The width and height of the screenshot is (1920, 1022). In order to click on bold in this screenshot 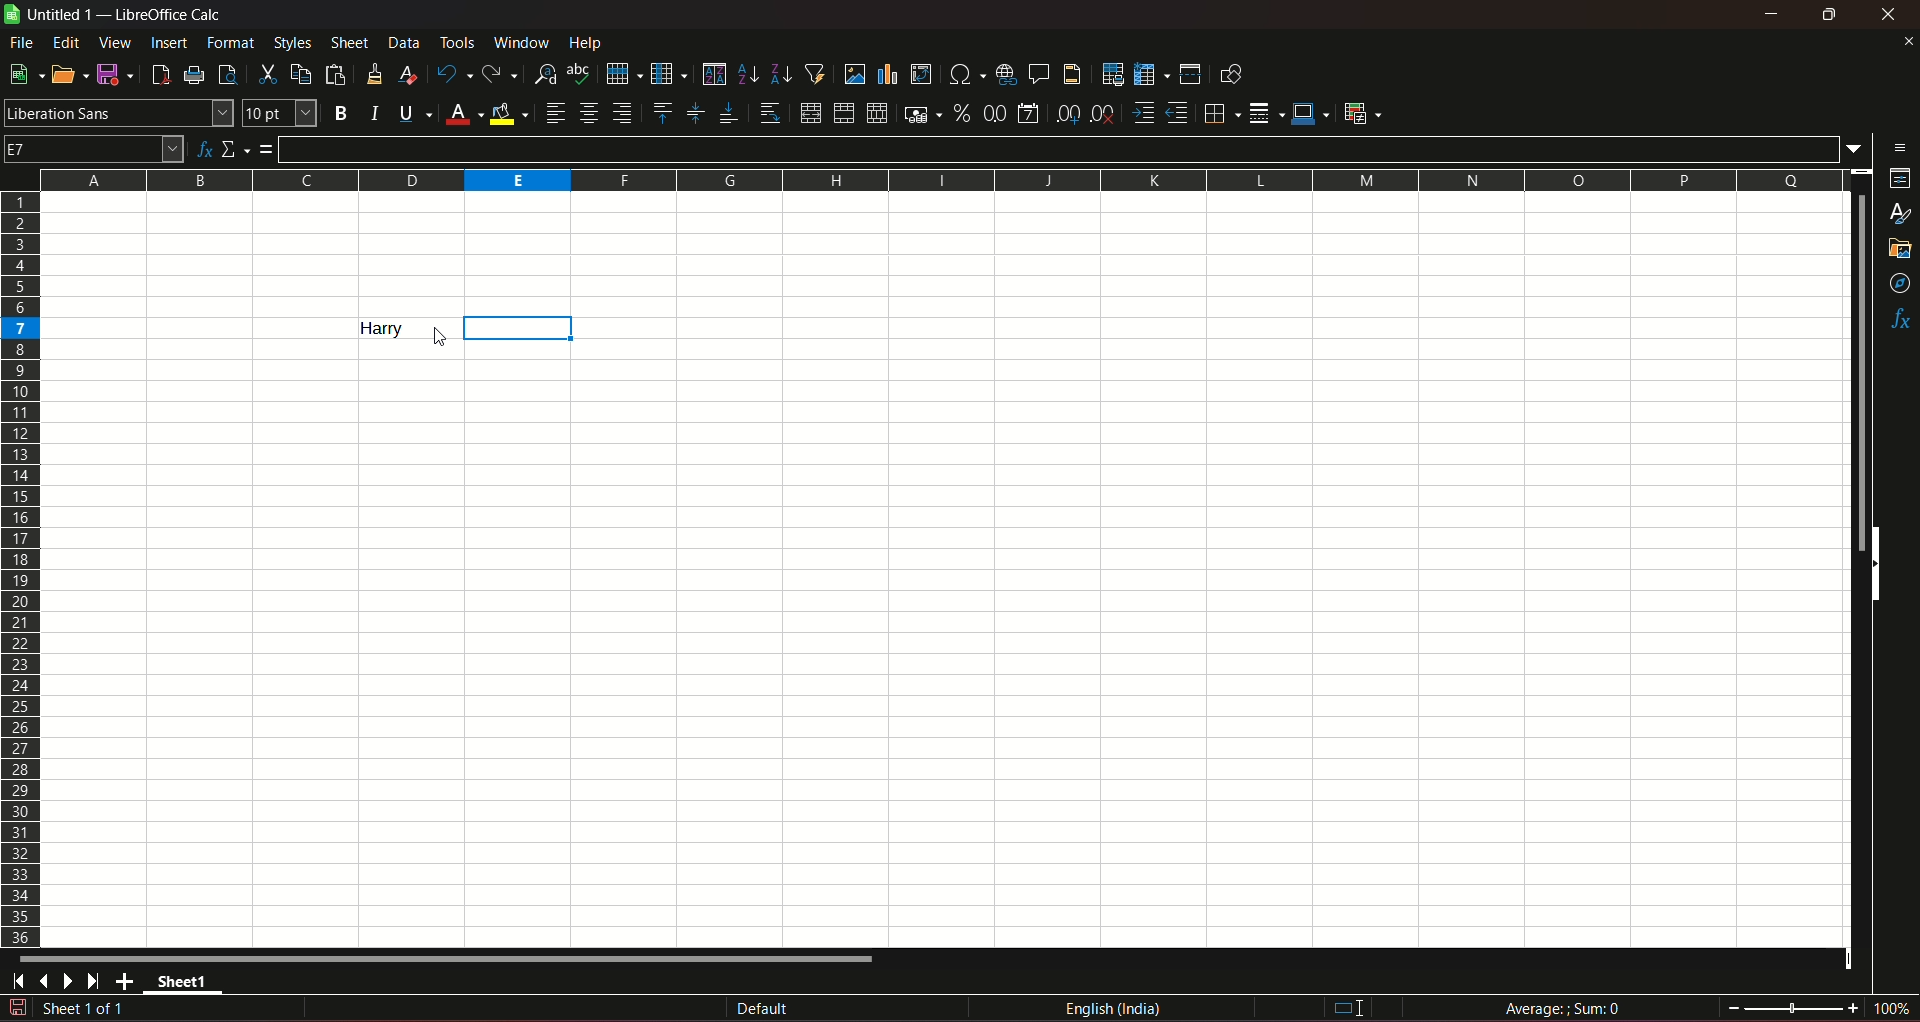, I will do `click(340, 114)`.